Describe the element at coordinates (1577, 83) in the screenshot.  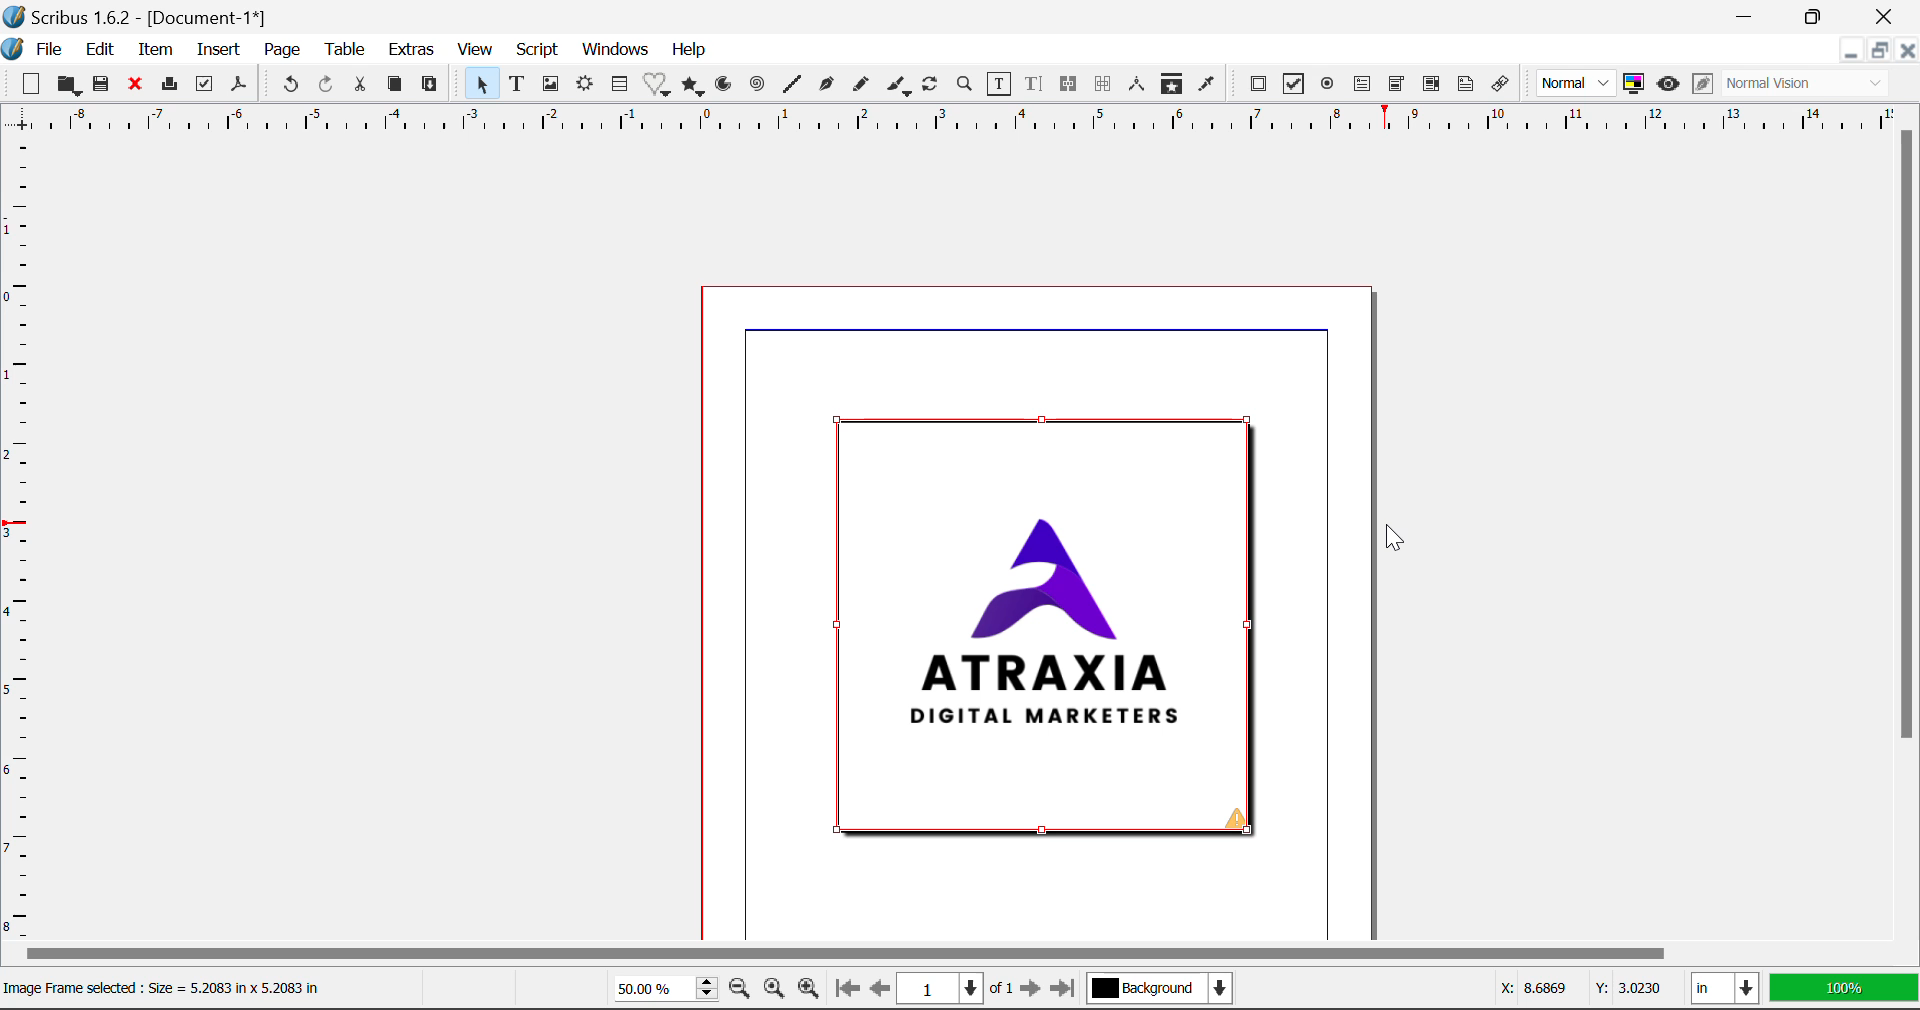
I see `Normal` at that location.